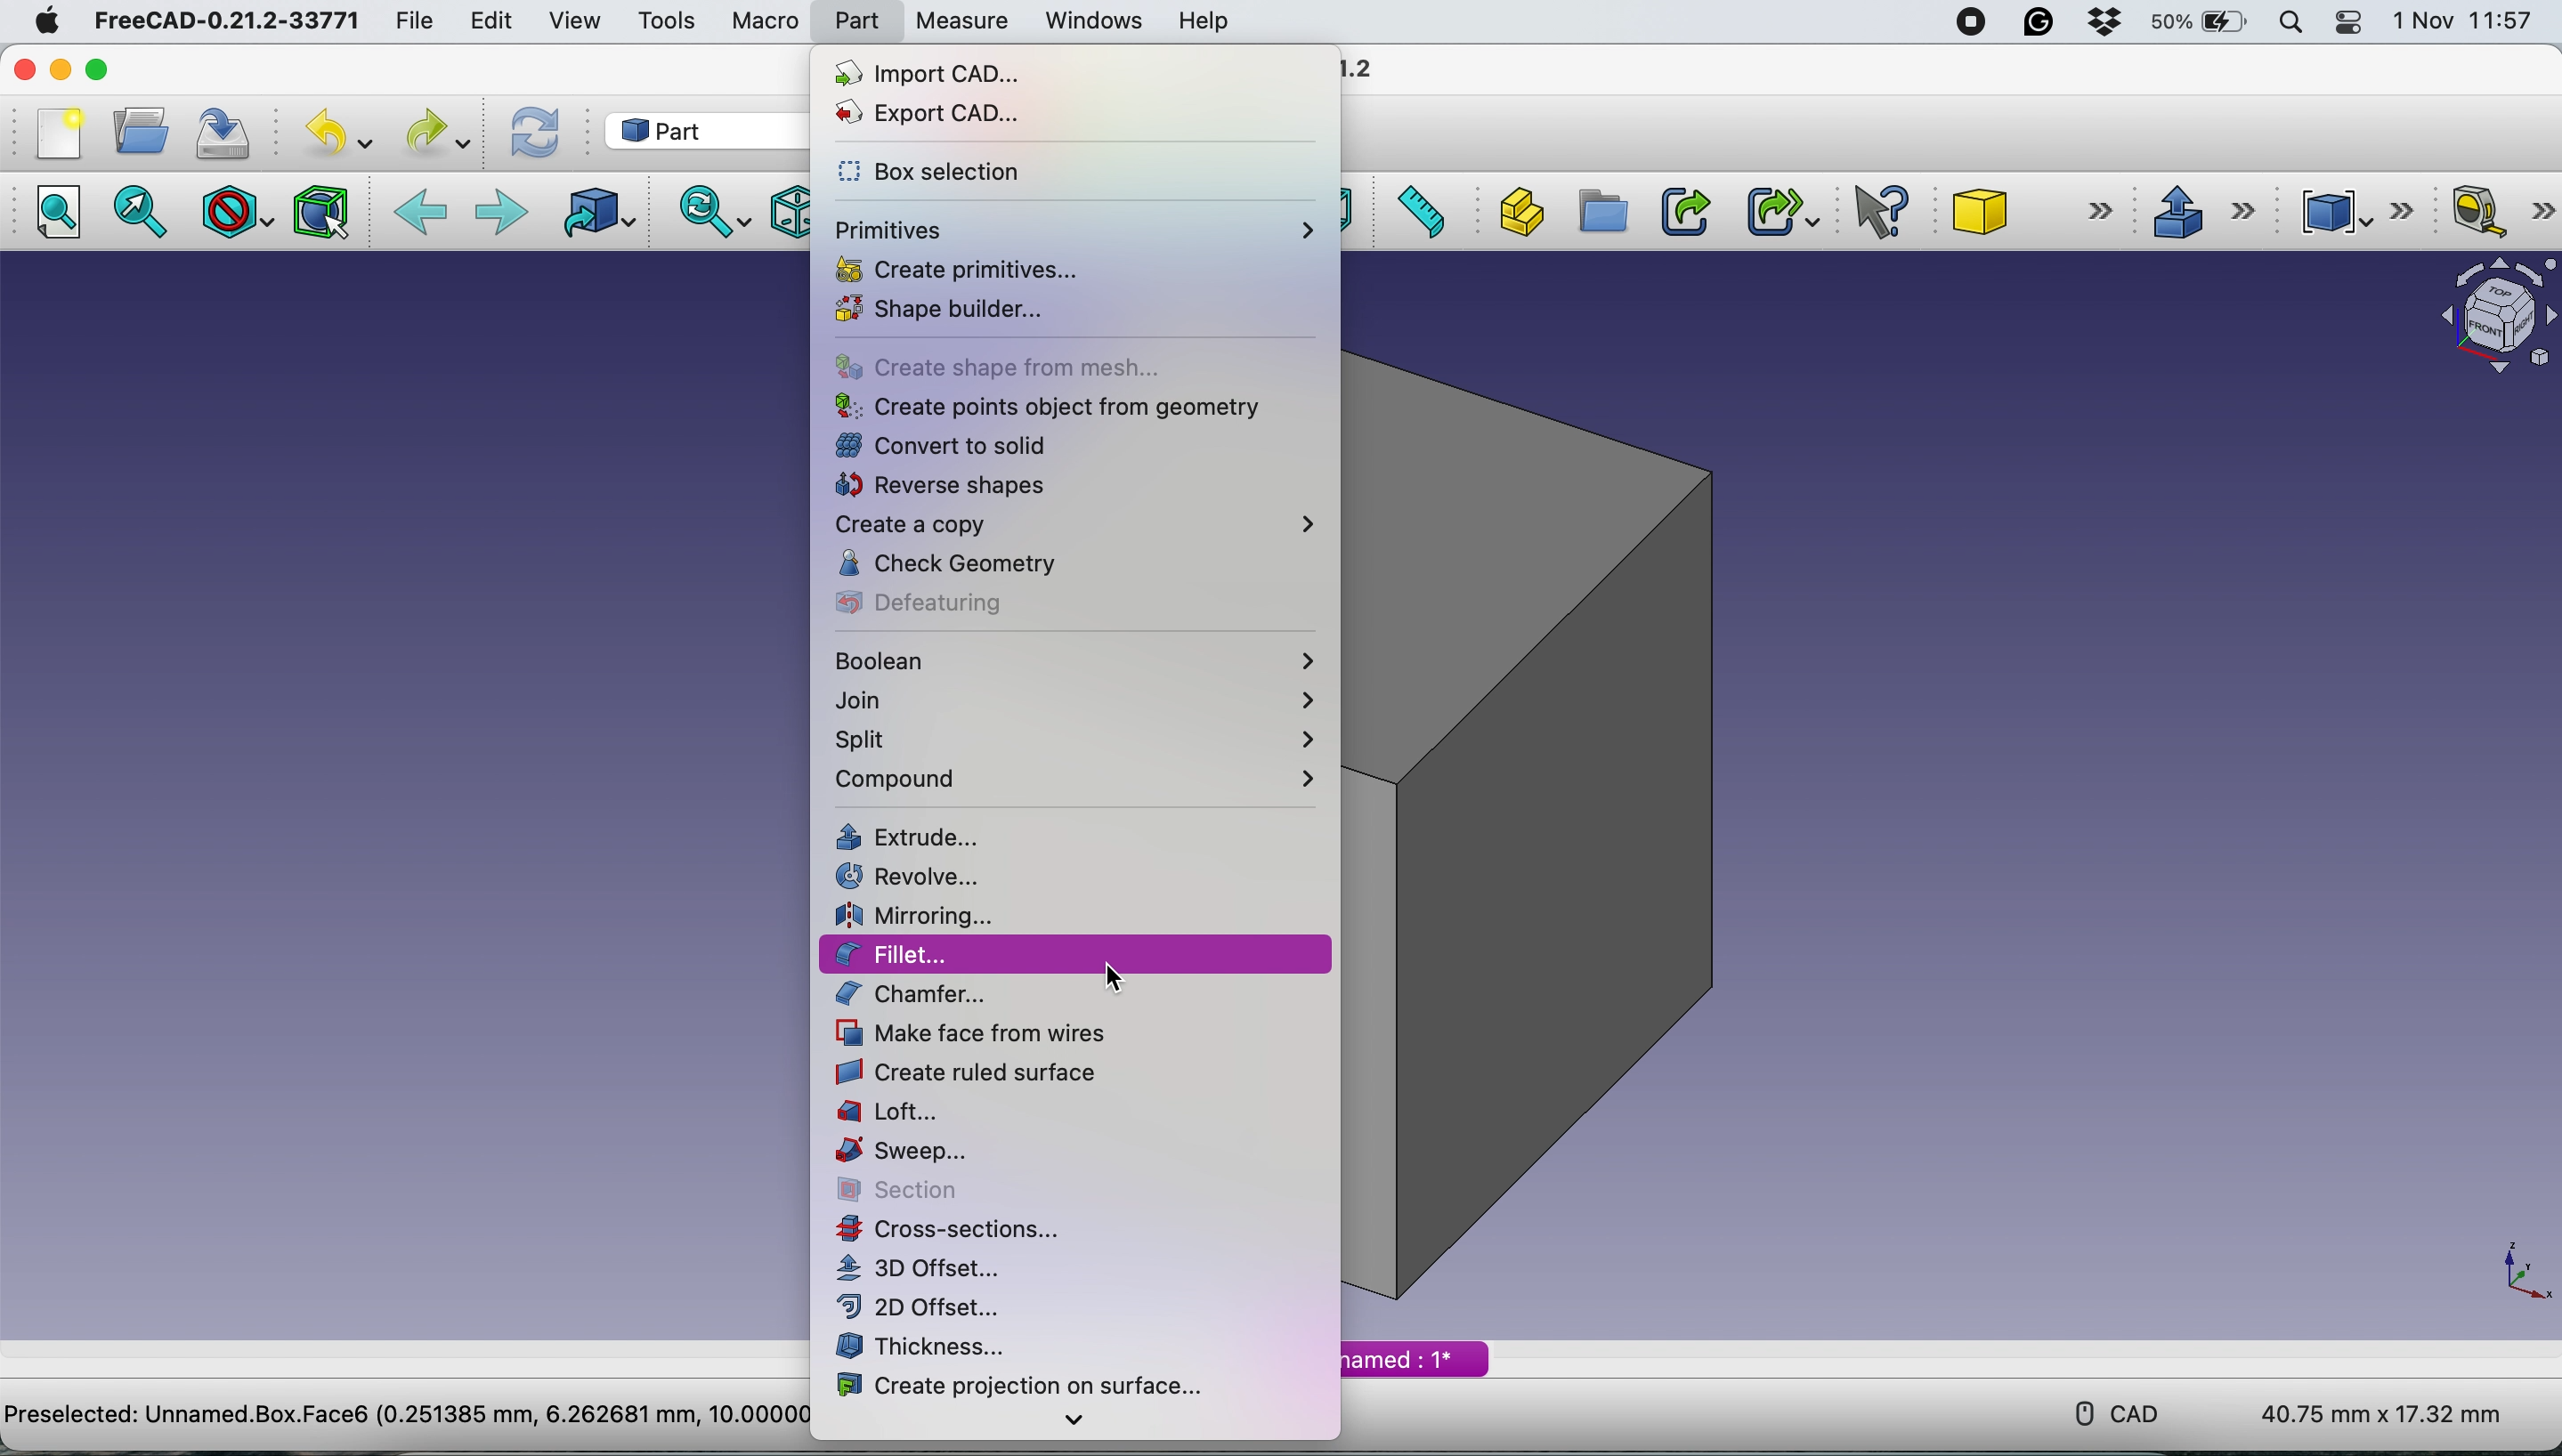 Image resolution: width=2562 pixels, height=1456 pixels. Describe the element at coordinates (1418, 212) in the screenshot. I see `measure distance` at that location.